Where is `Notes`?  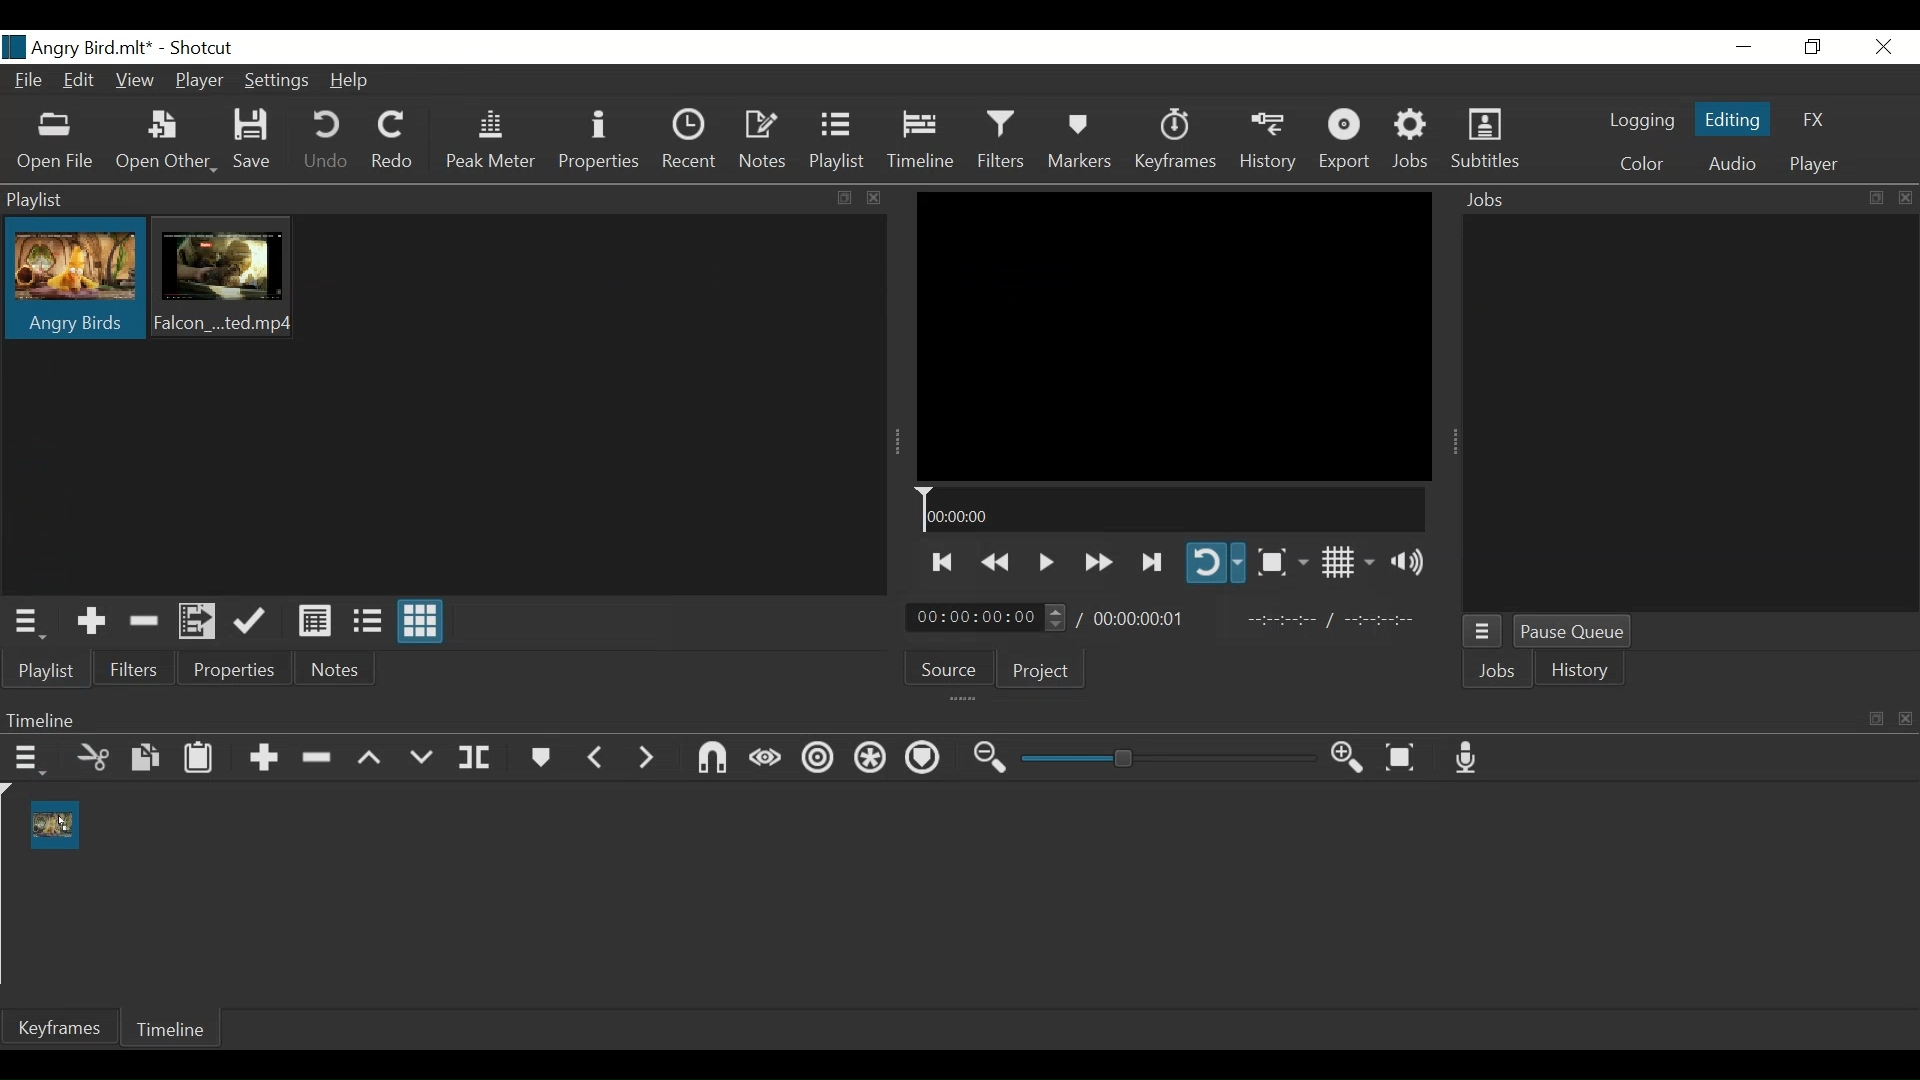
Notes is located at coordinates (766, 143).